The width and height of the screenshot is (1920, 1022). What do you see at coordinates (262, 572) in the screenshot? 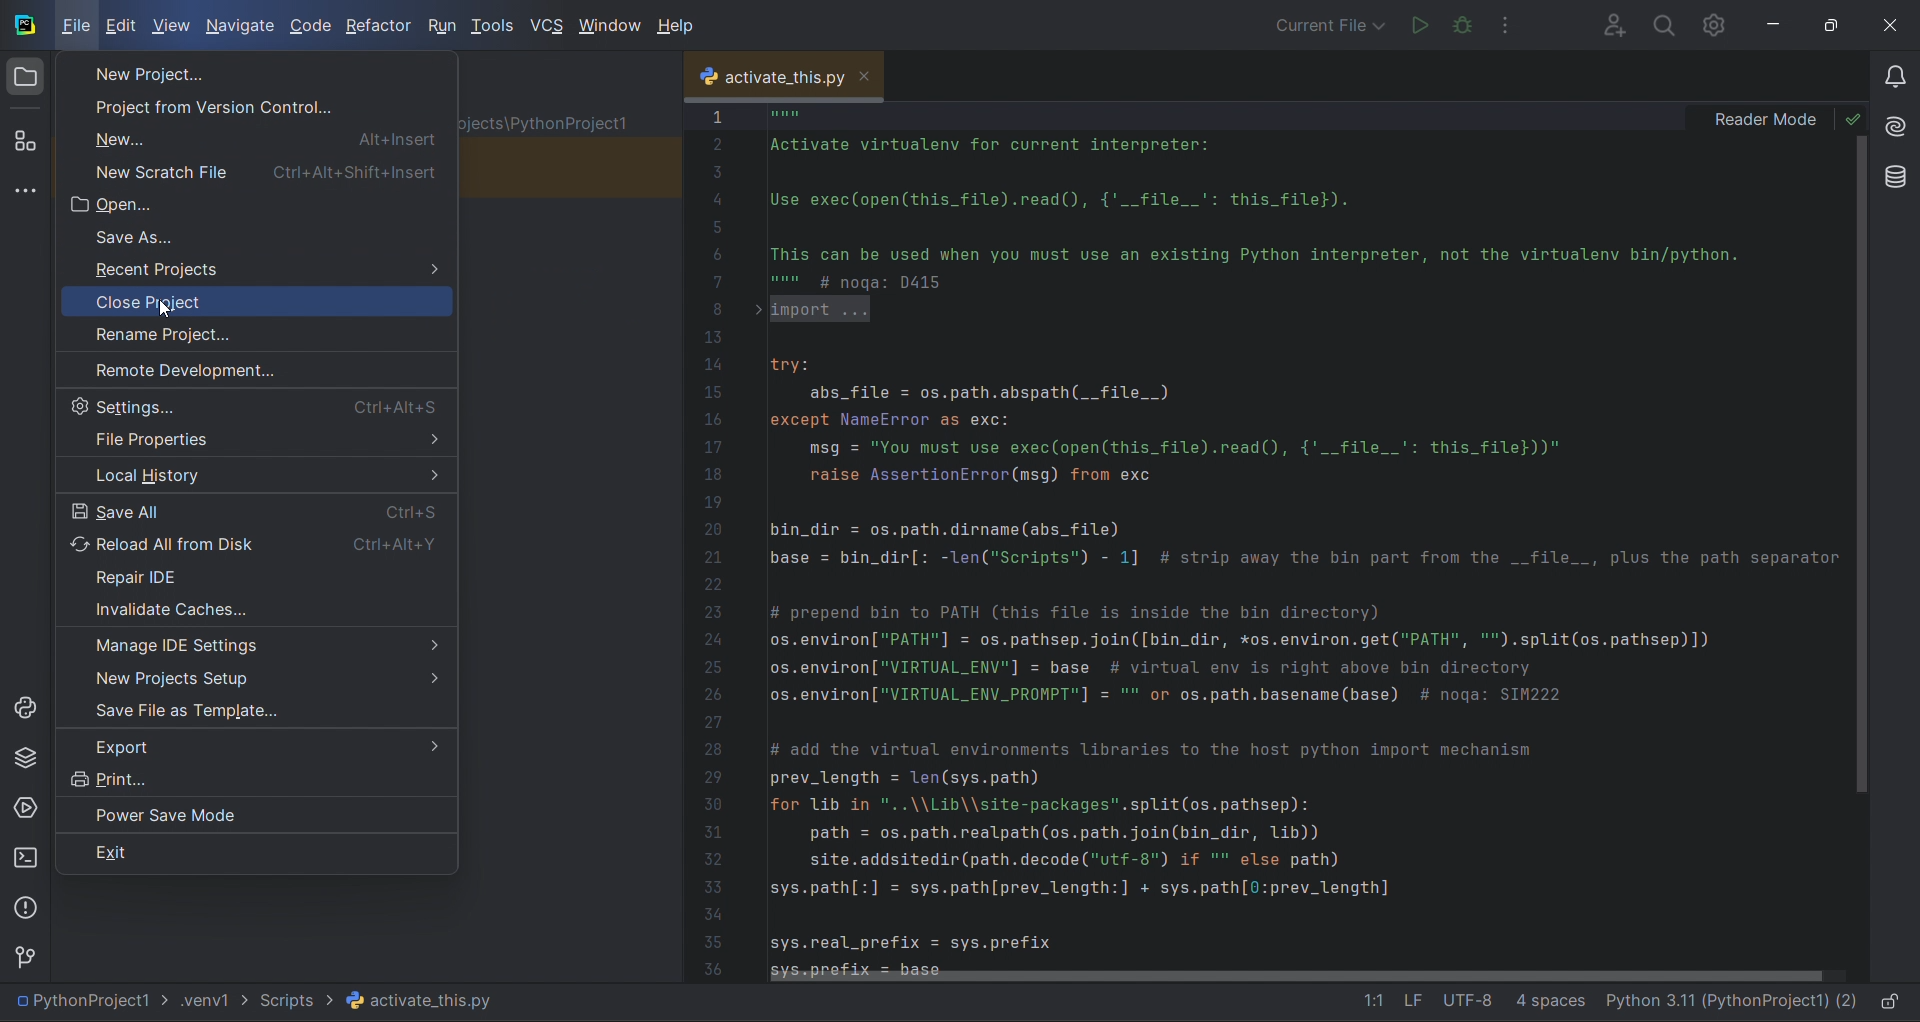
I see `repair ide` at bounding box center [262, 572].